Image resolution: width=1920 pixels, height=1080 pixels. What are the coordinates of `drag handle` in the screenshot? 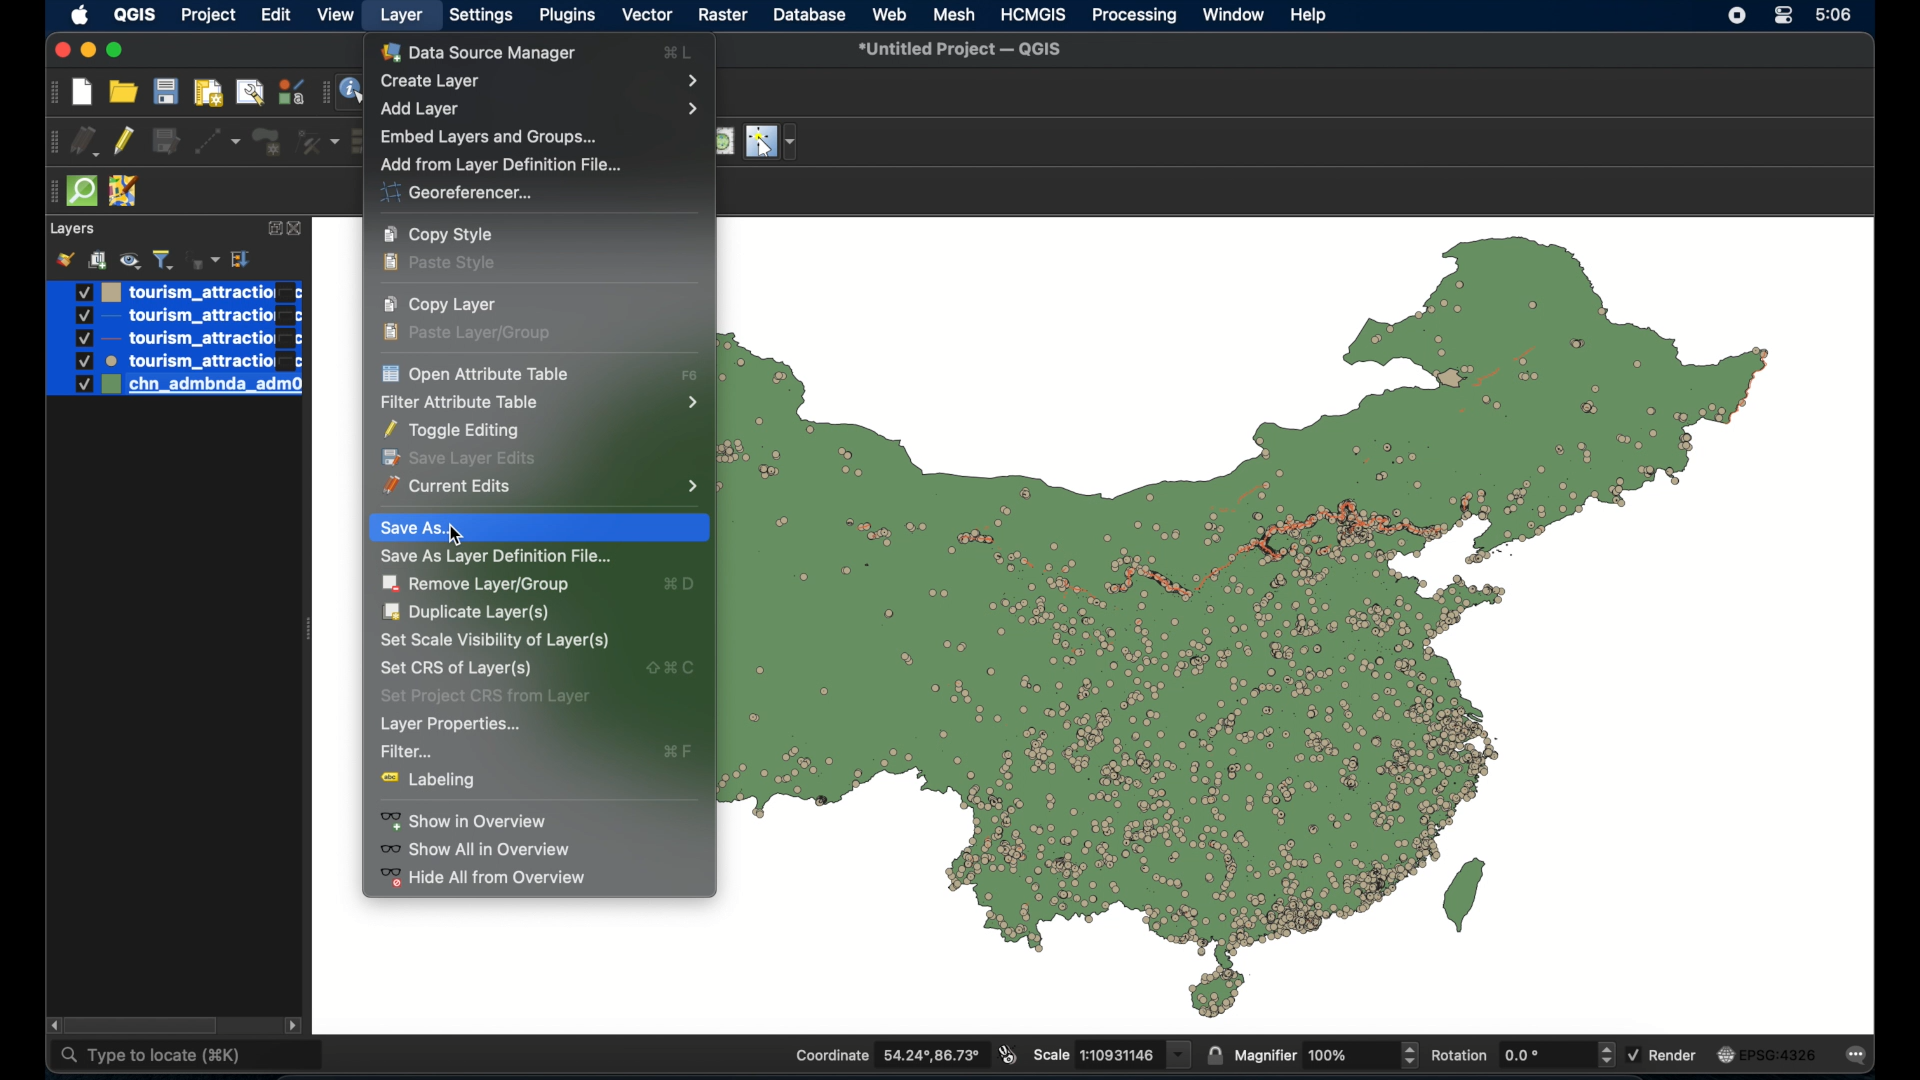 It's located at (50, 143).